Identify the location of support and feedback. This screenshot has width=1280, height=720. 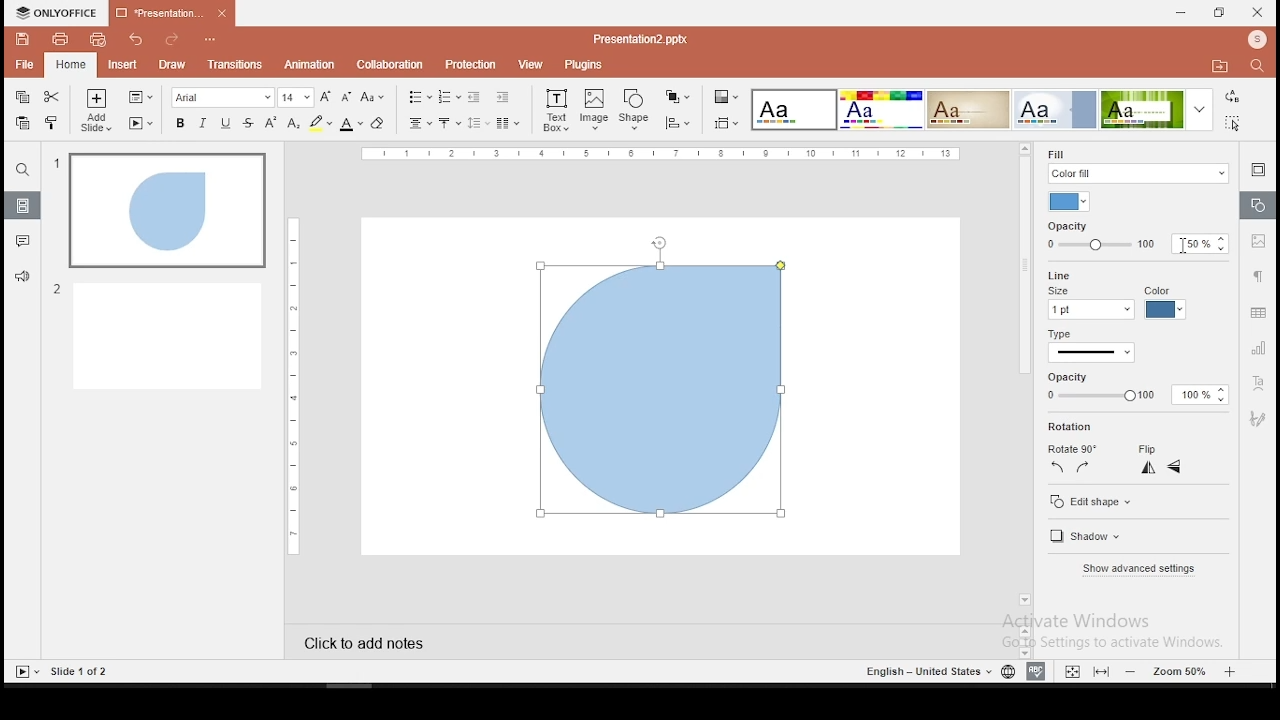
(22, 276).